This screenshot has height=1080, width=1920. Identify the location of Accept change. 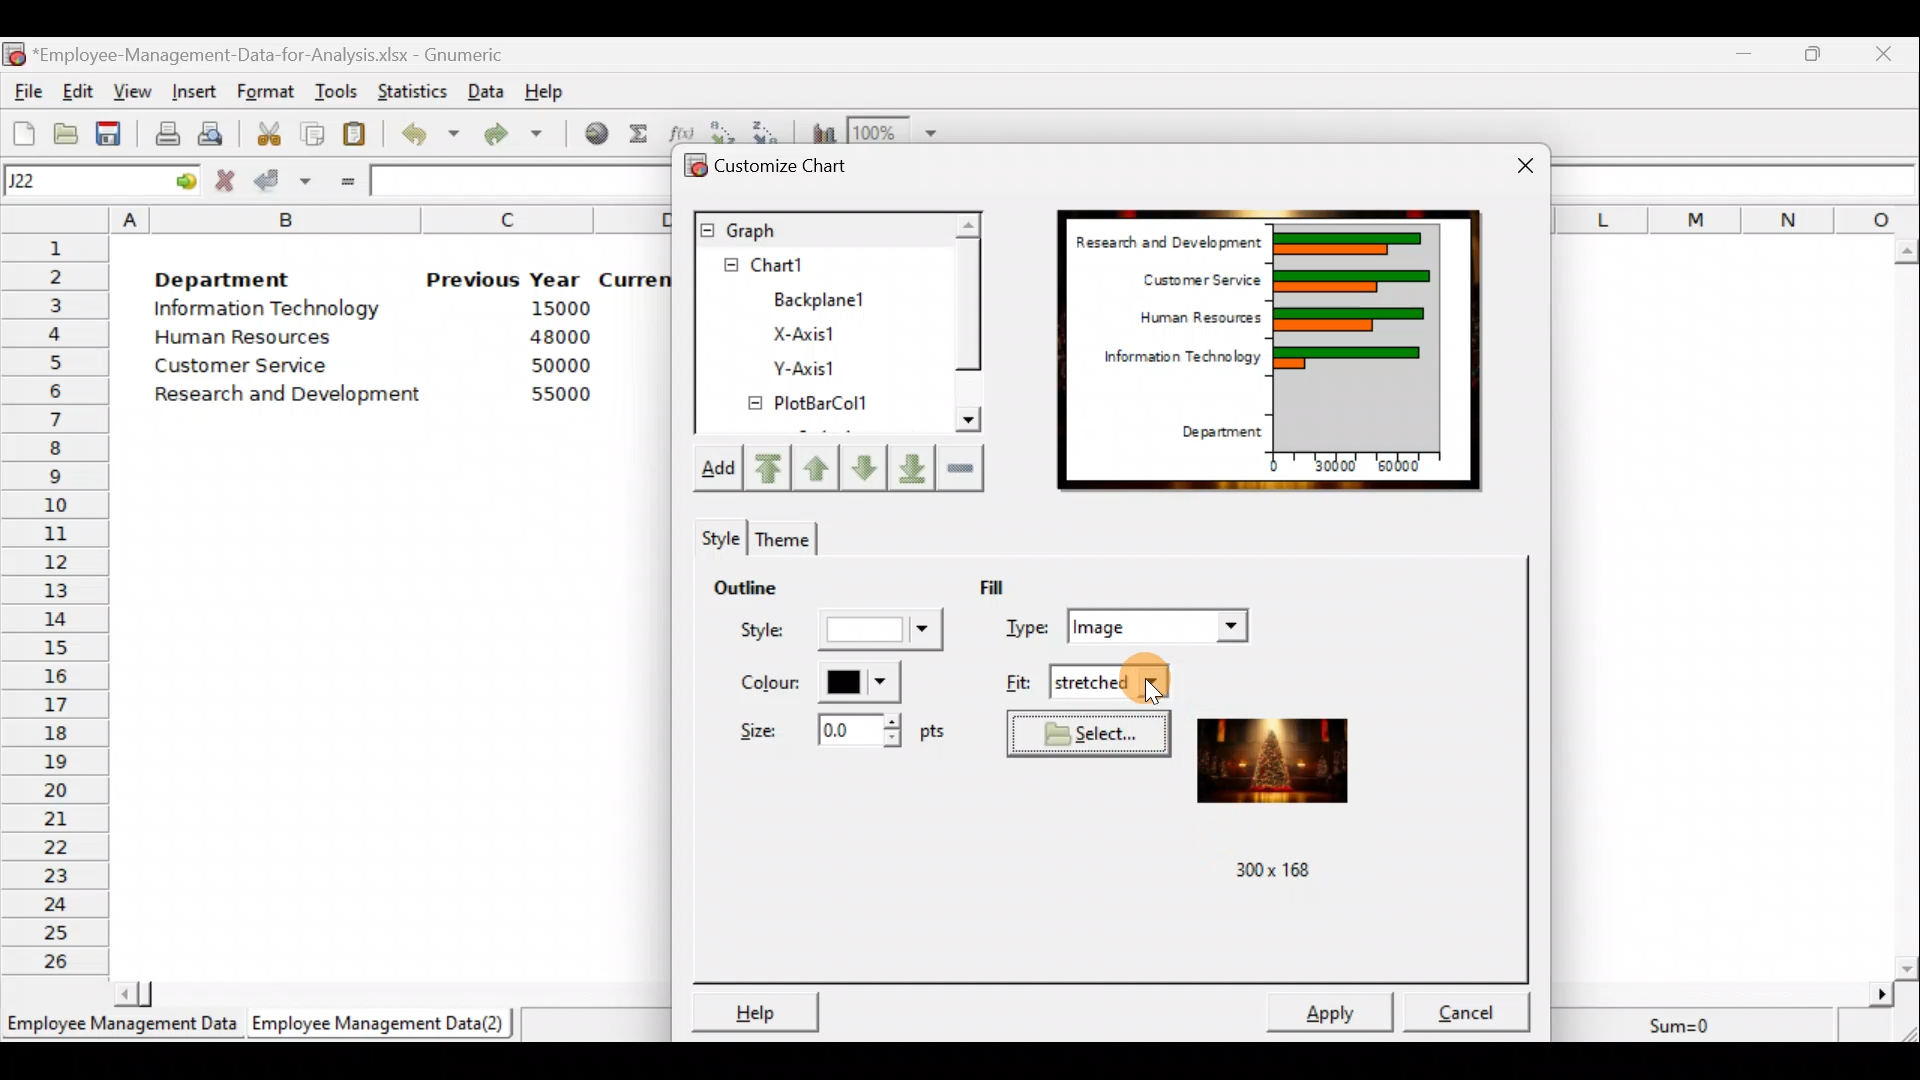
(282, 183).